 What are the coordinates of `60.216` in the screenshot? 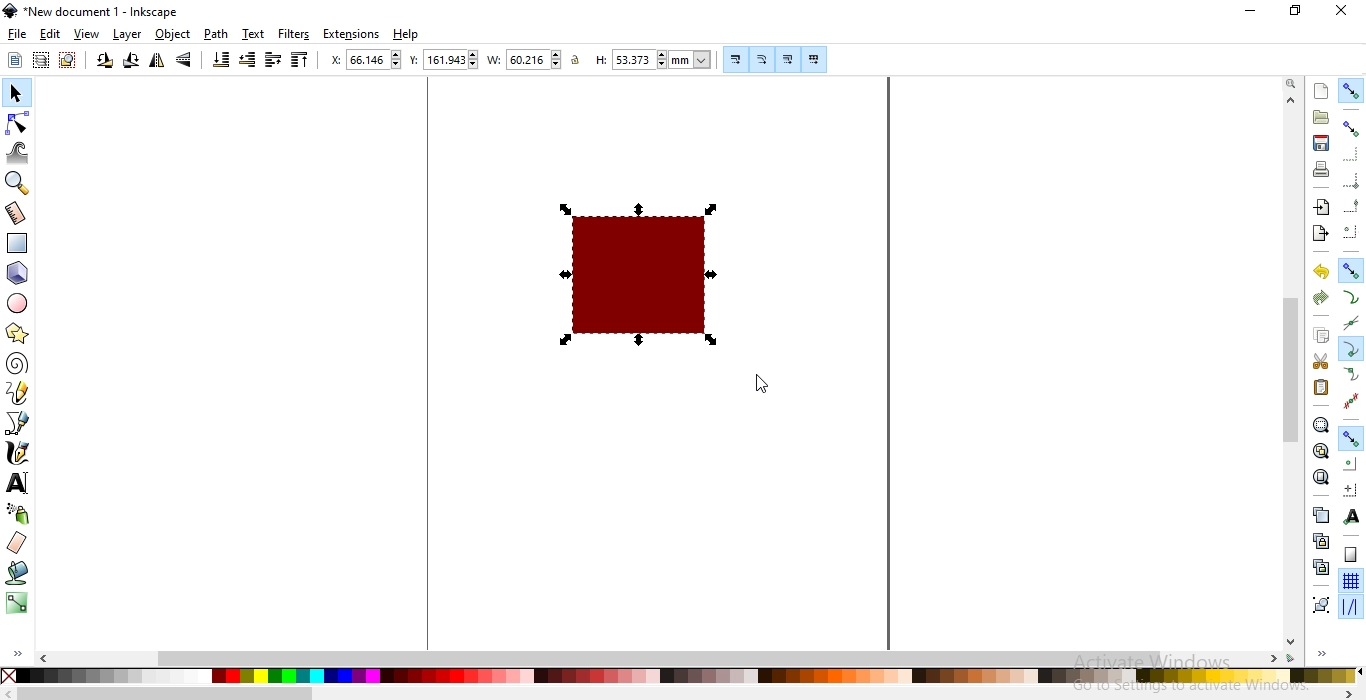 It's located at (535, 60).